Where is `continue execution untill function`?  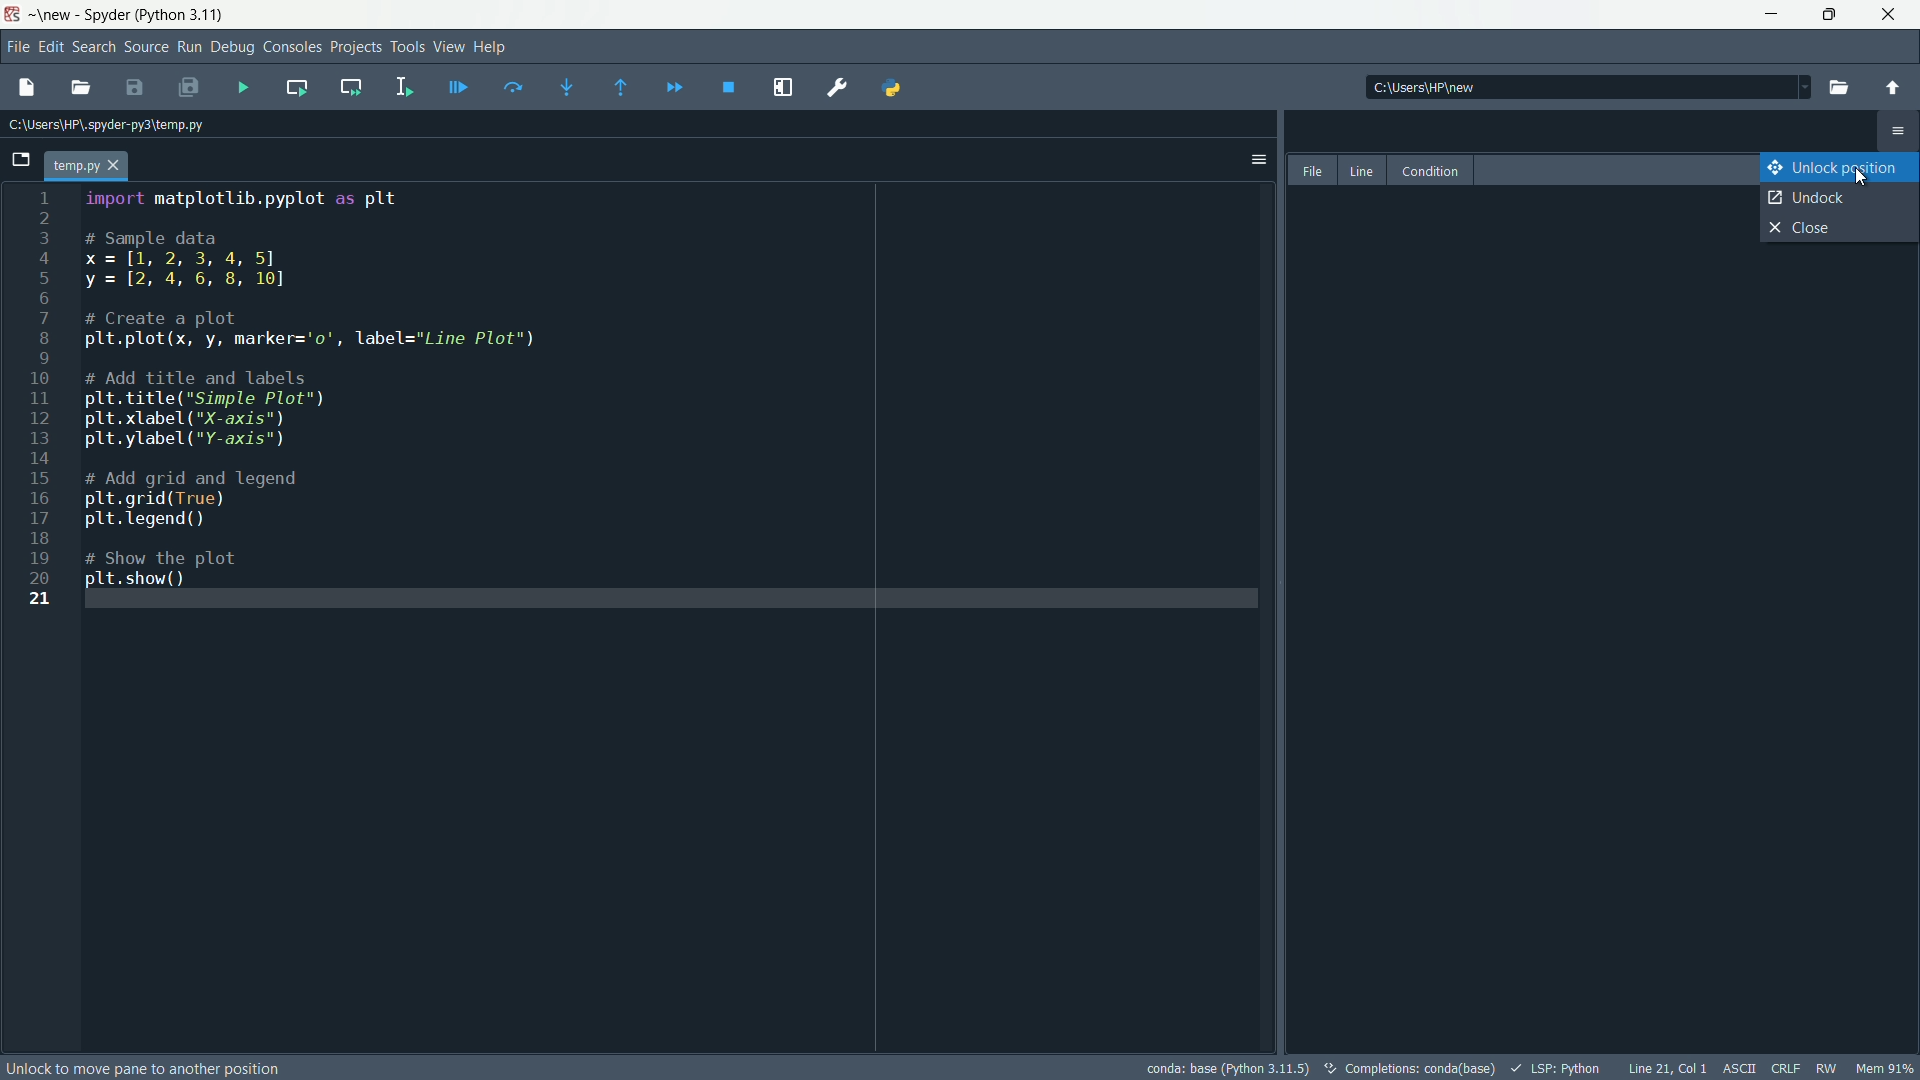 continue execution untill function is located at coordinates (617, 87).